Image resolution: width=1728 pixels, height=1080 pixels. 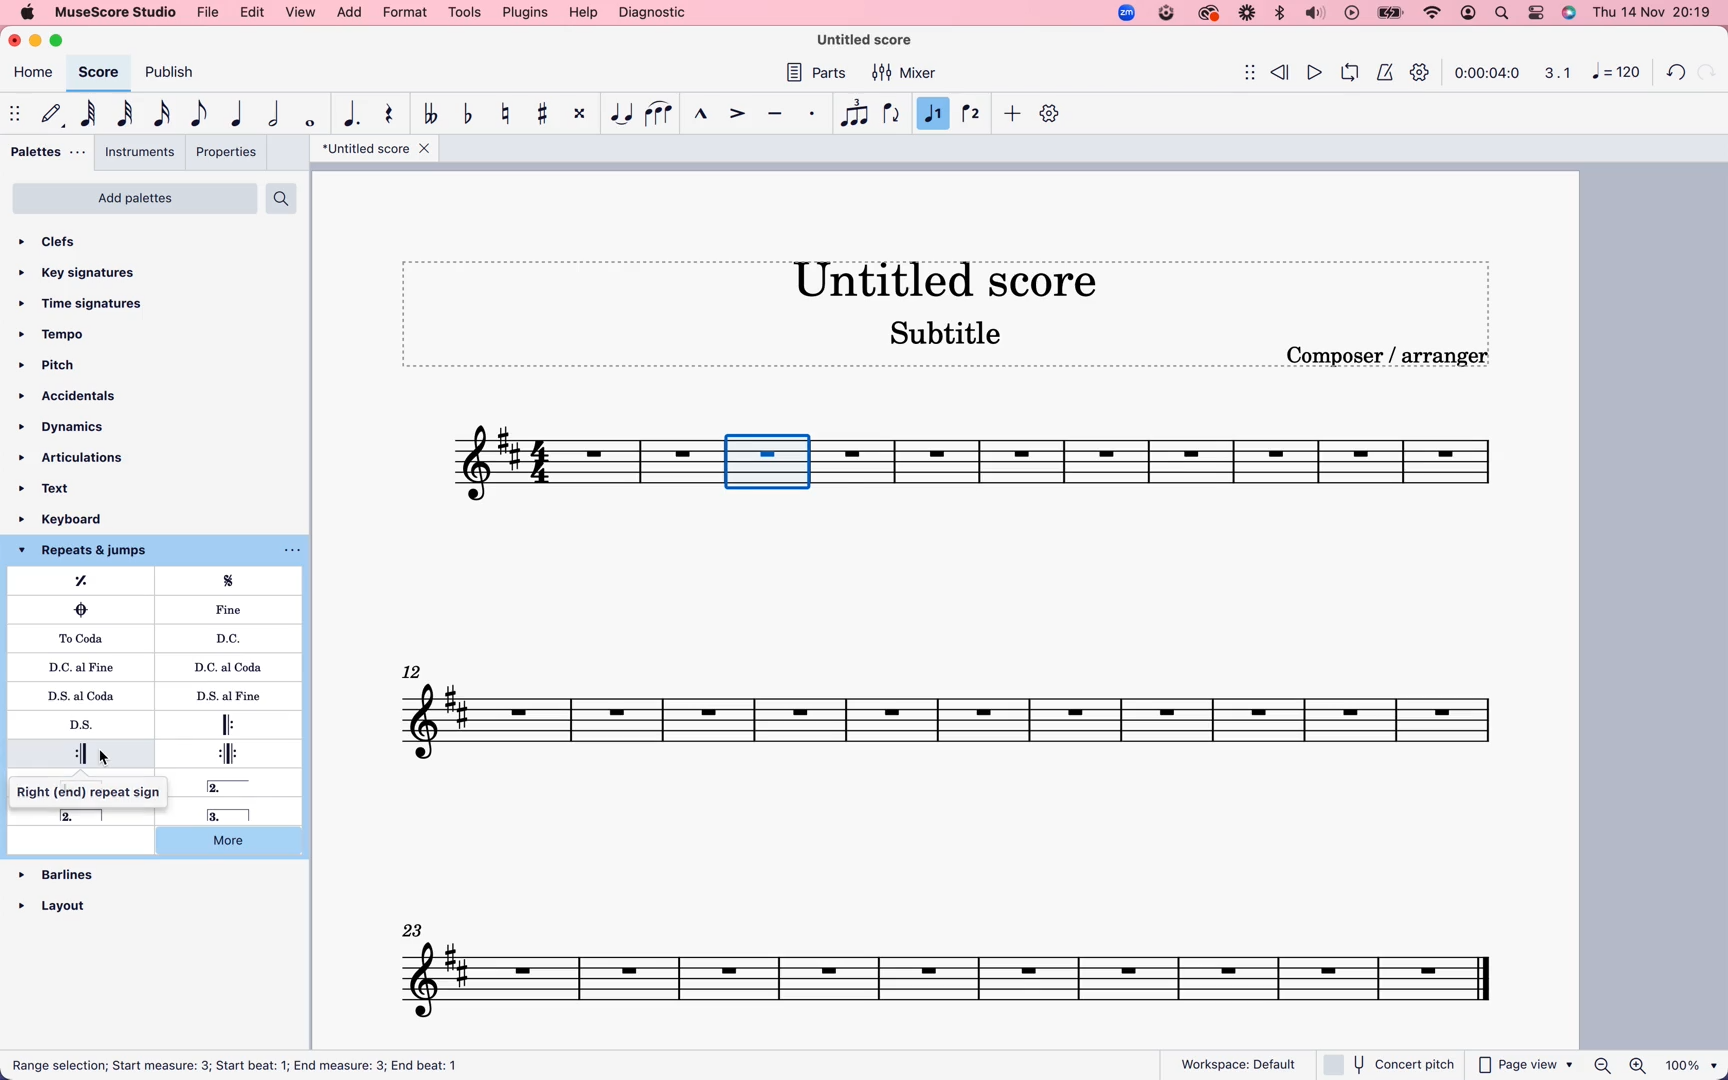 I want to click on score, so click(x=956, y=709).